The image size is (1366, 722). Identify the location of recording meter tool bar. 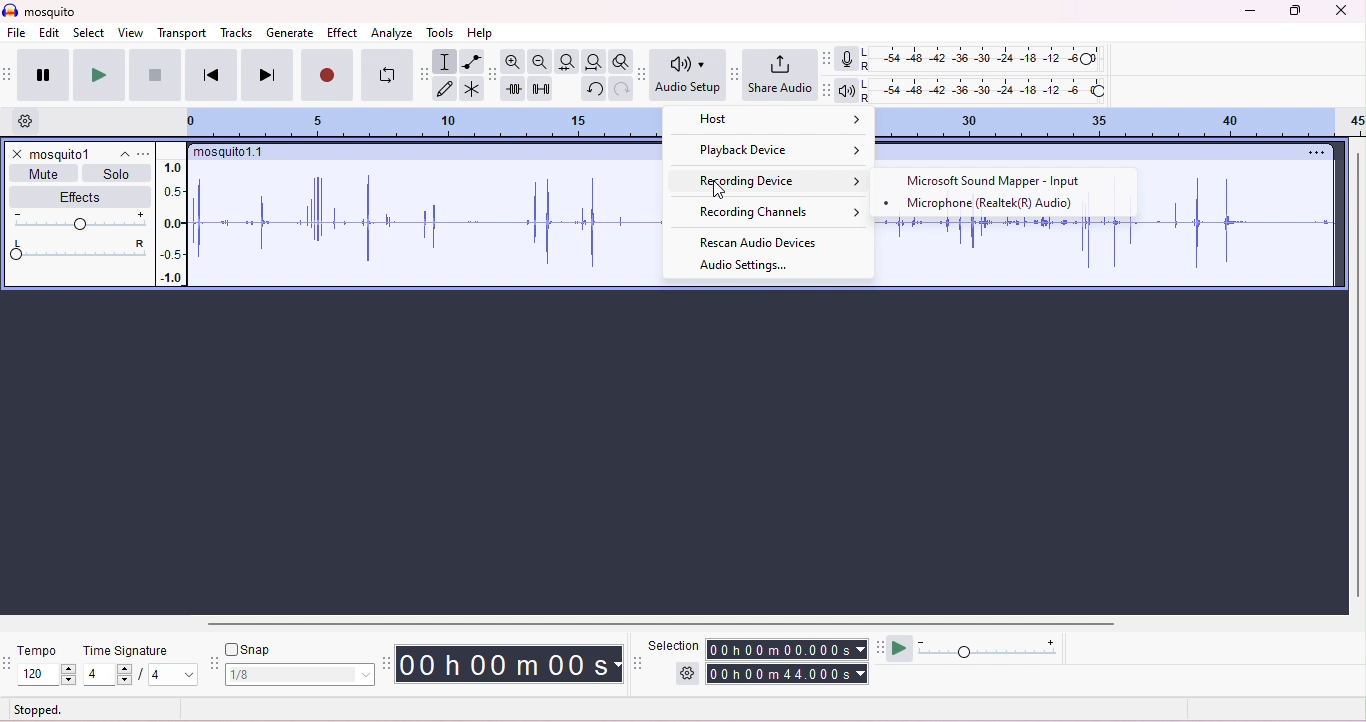
(825, 58).